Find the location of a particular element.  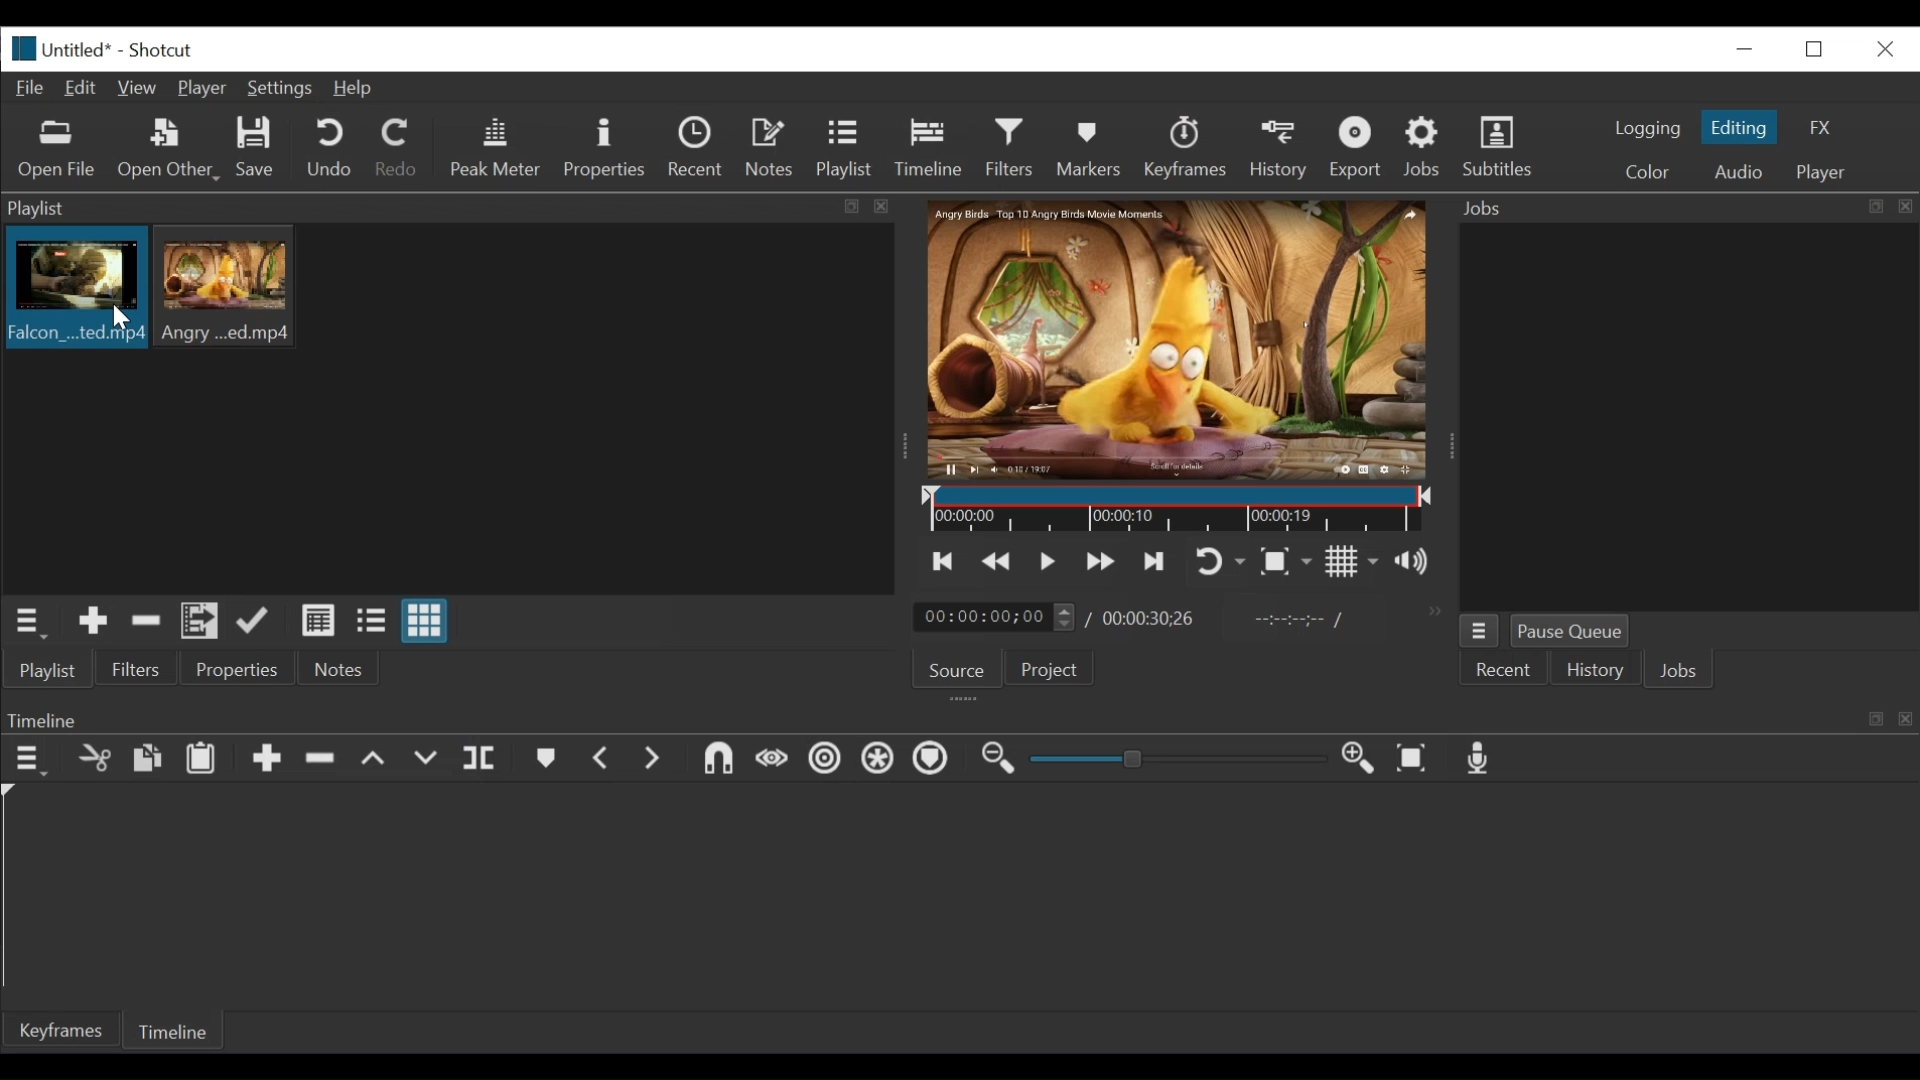

Audio is located at coordinates (1737, 172).